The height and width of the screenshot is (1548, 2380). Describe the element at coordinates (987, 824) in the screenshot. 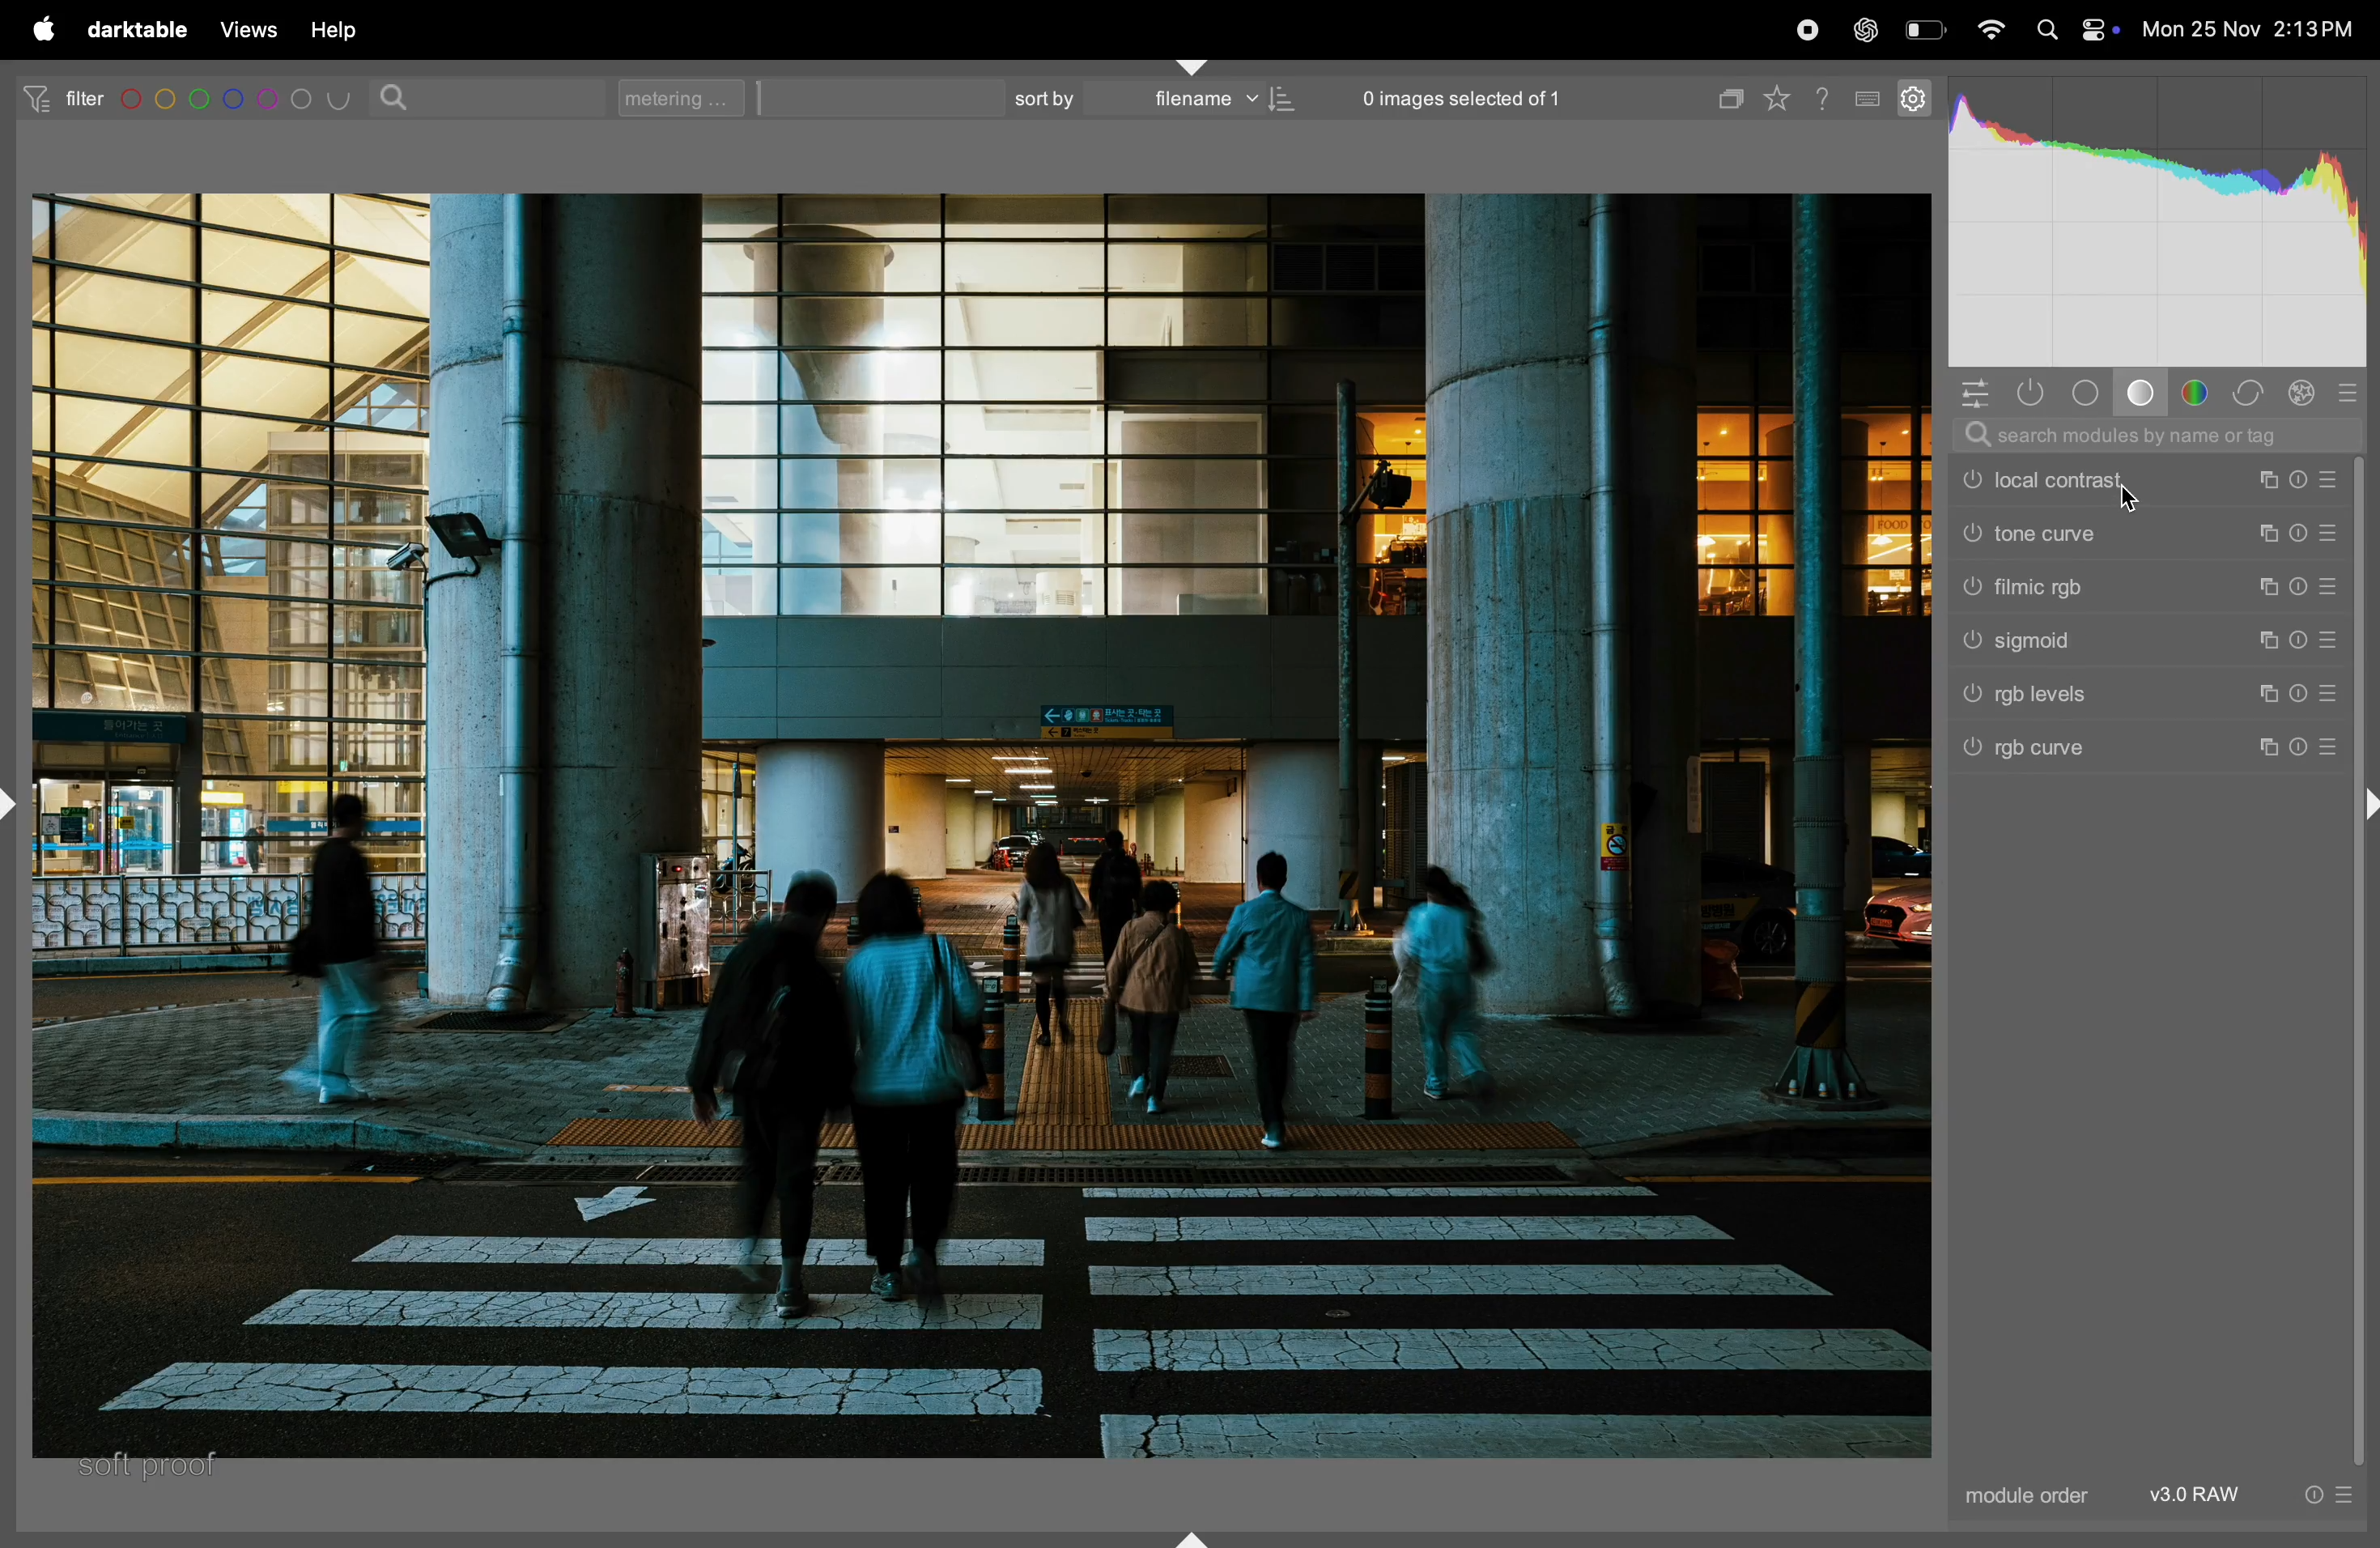

I see `image` at that location.